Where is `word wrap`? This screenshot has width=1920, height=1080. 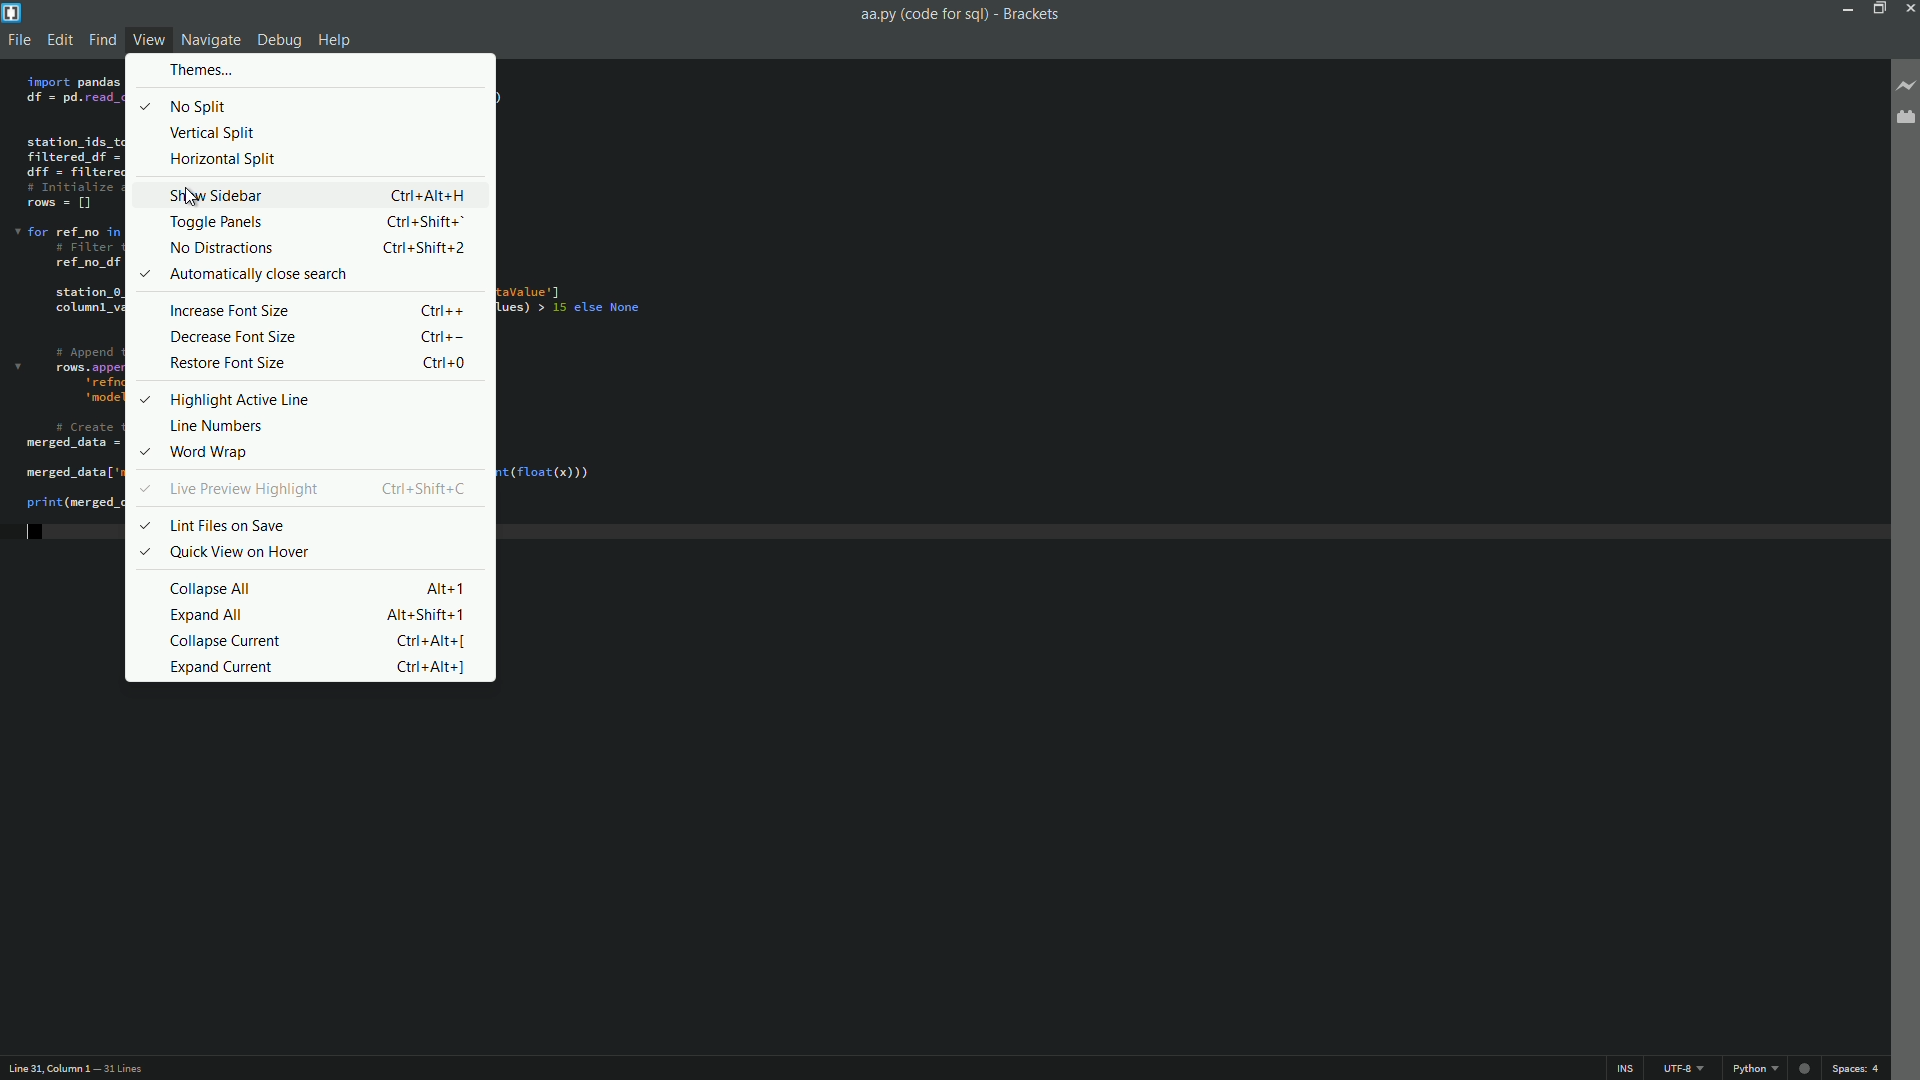
word wrap is located at coordinates (191, 453).